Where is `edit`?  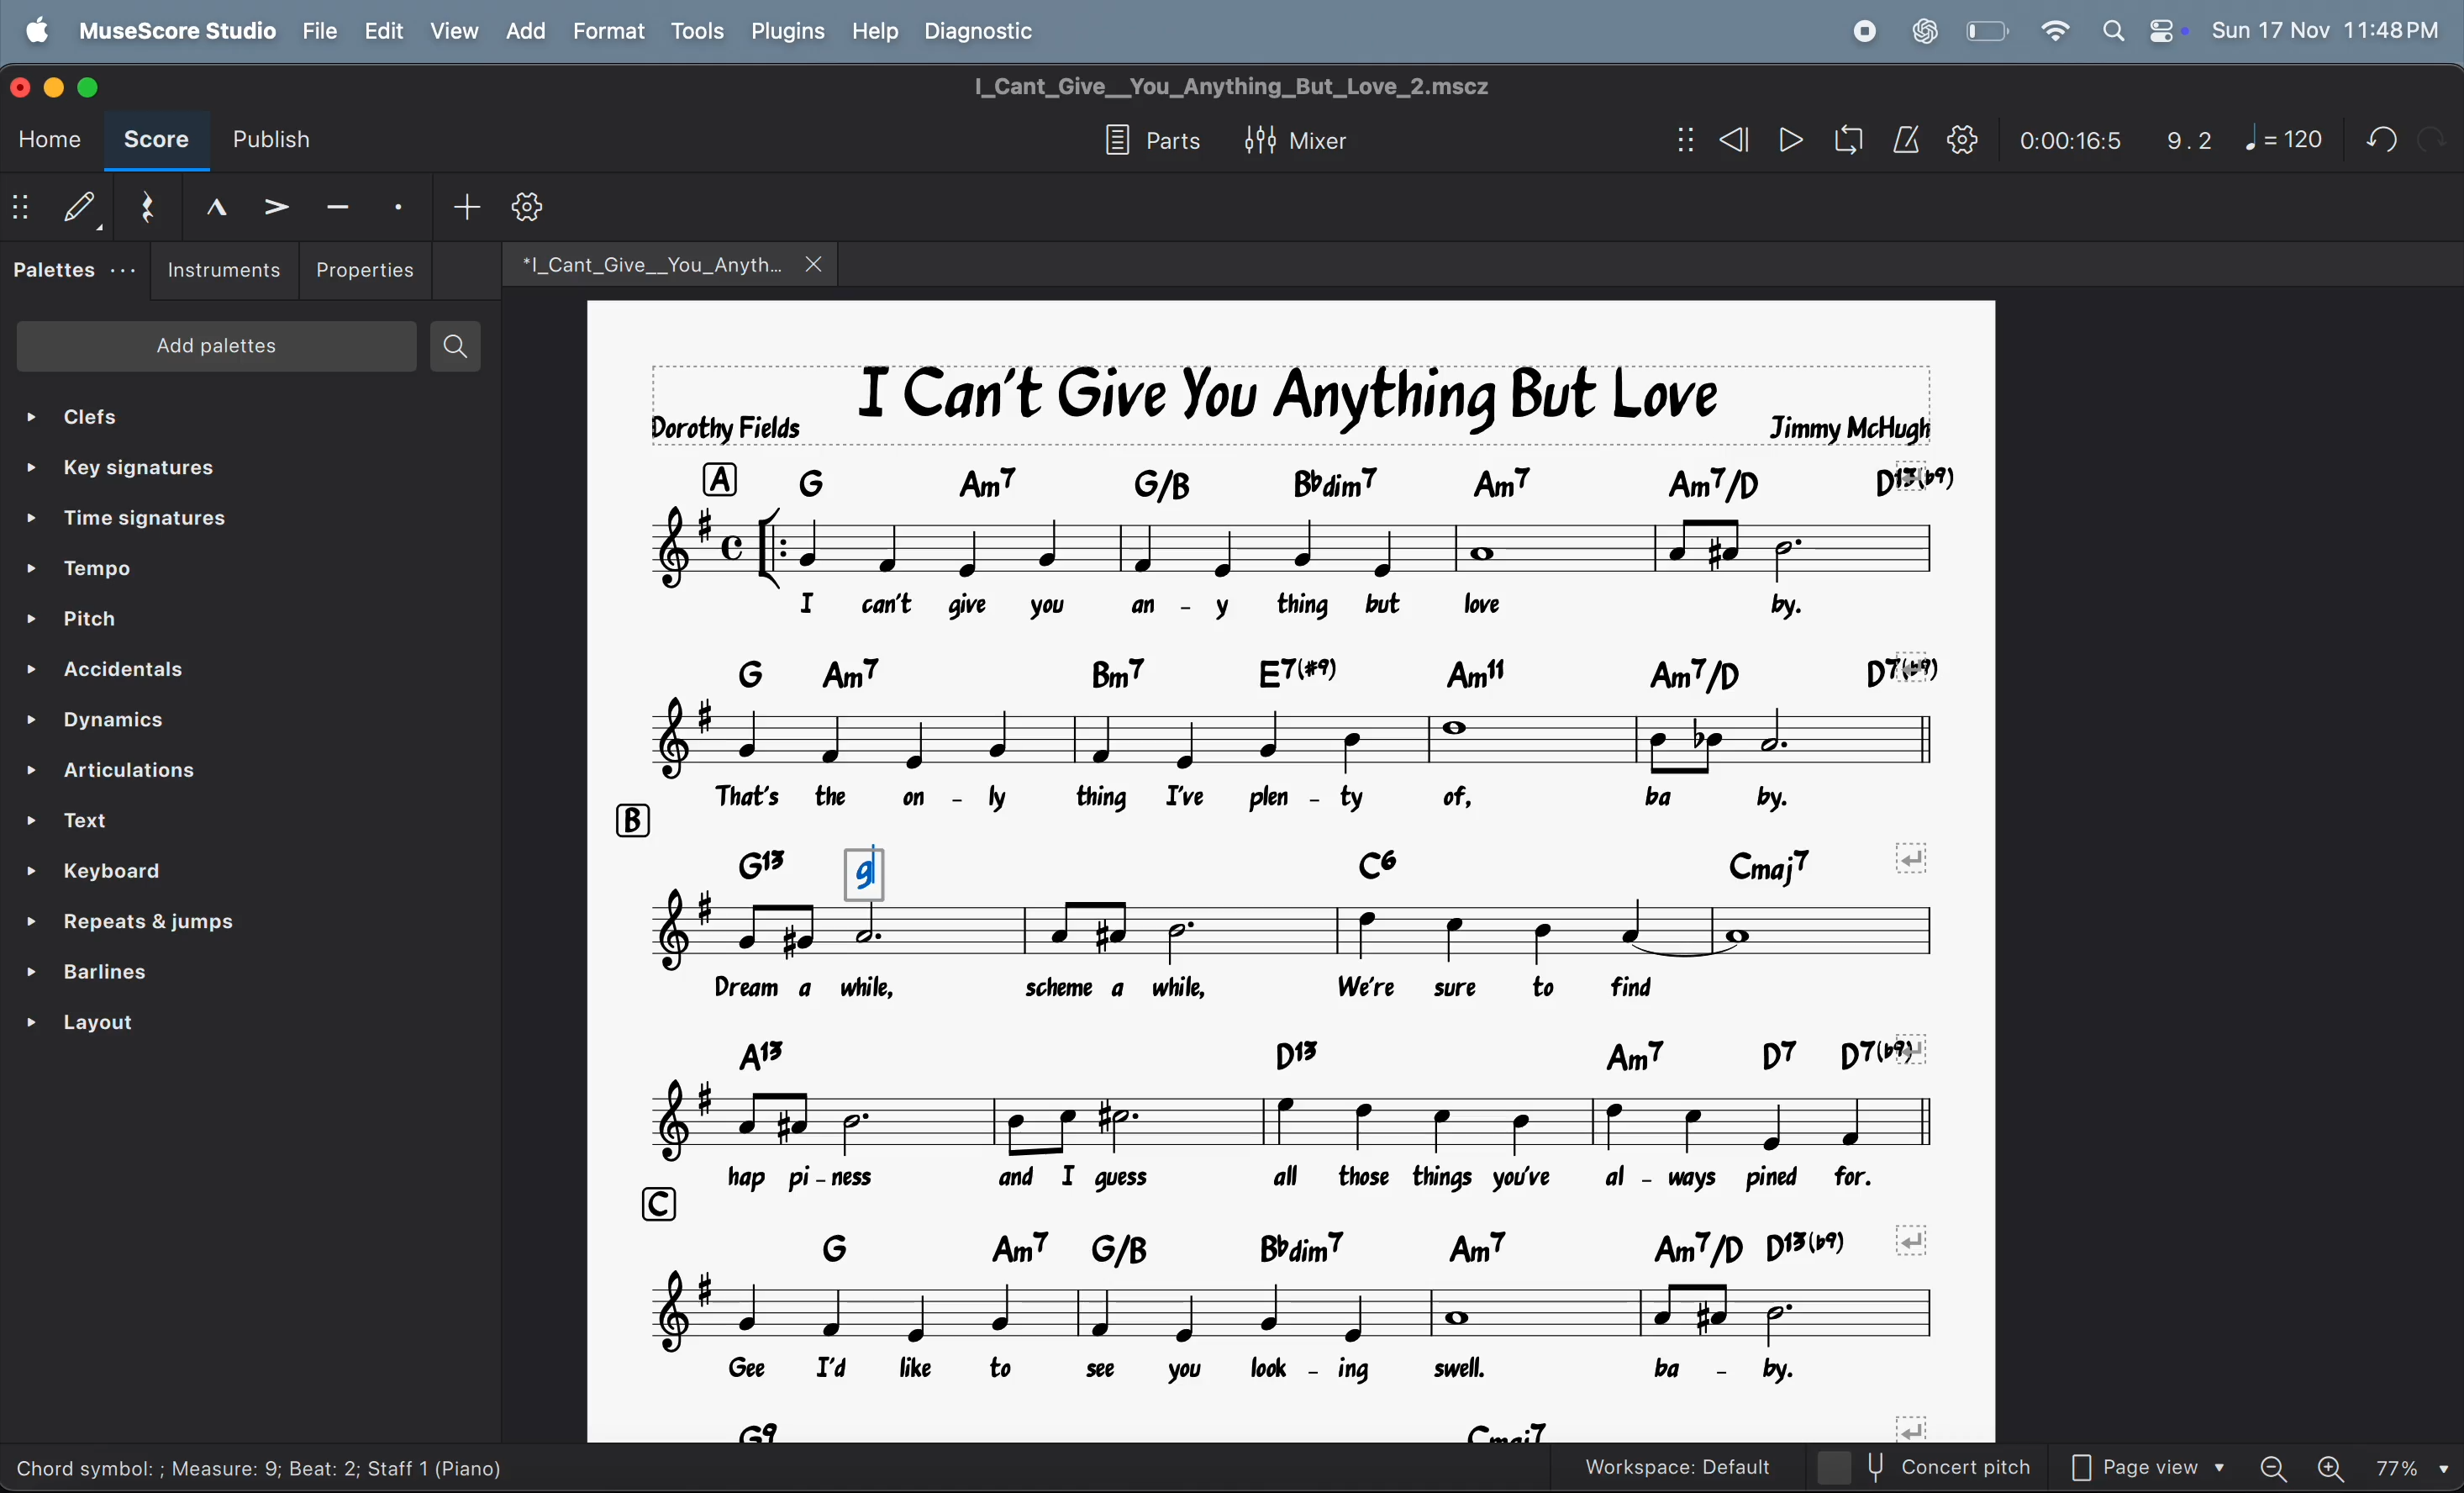 edit is located at coordinates (387, 32).